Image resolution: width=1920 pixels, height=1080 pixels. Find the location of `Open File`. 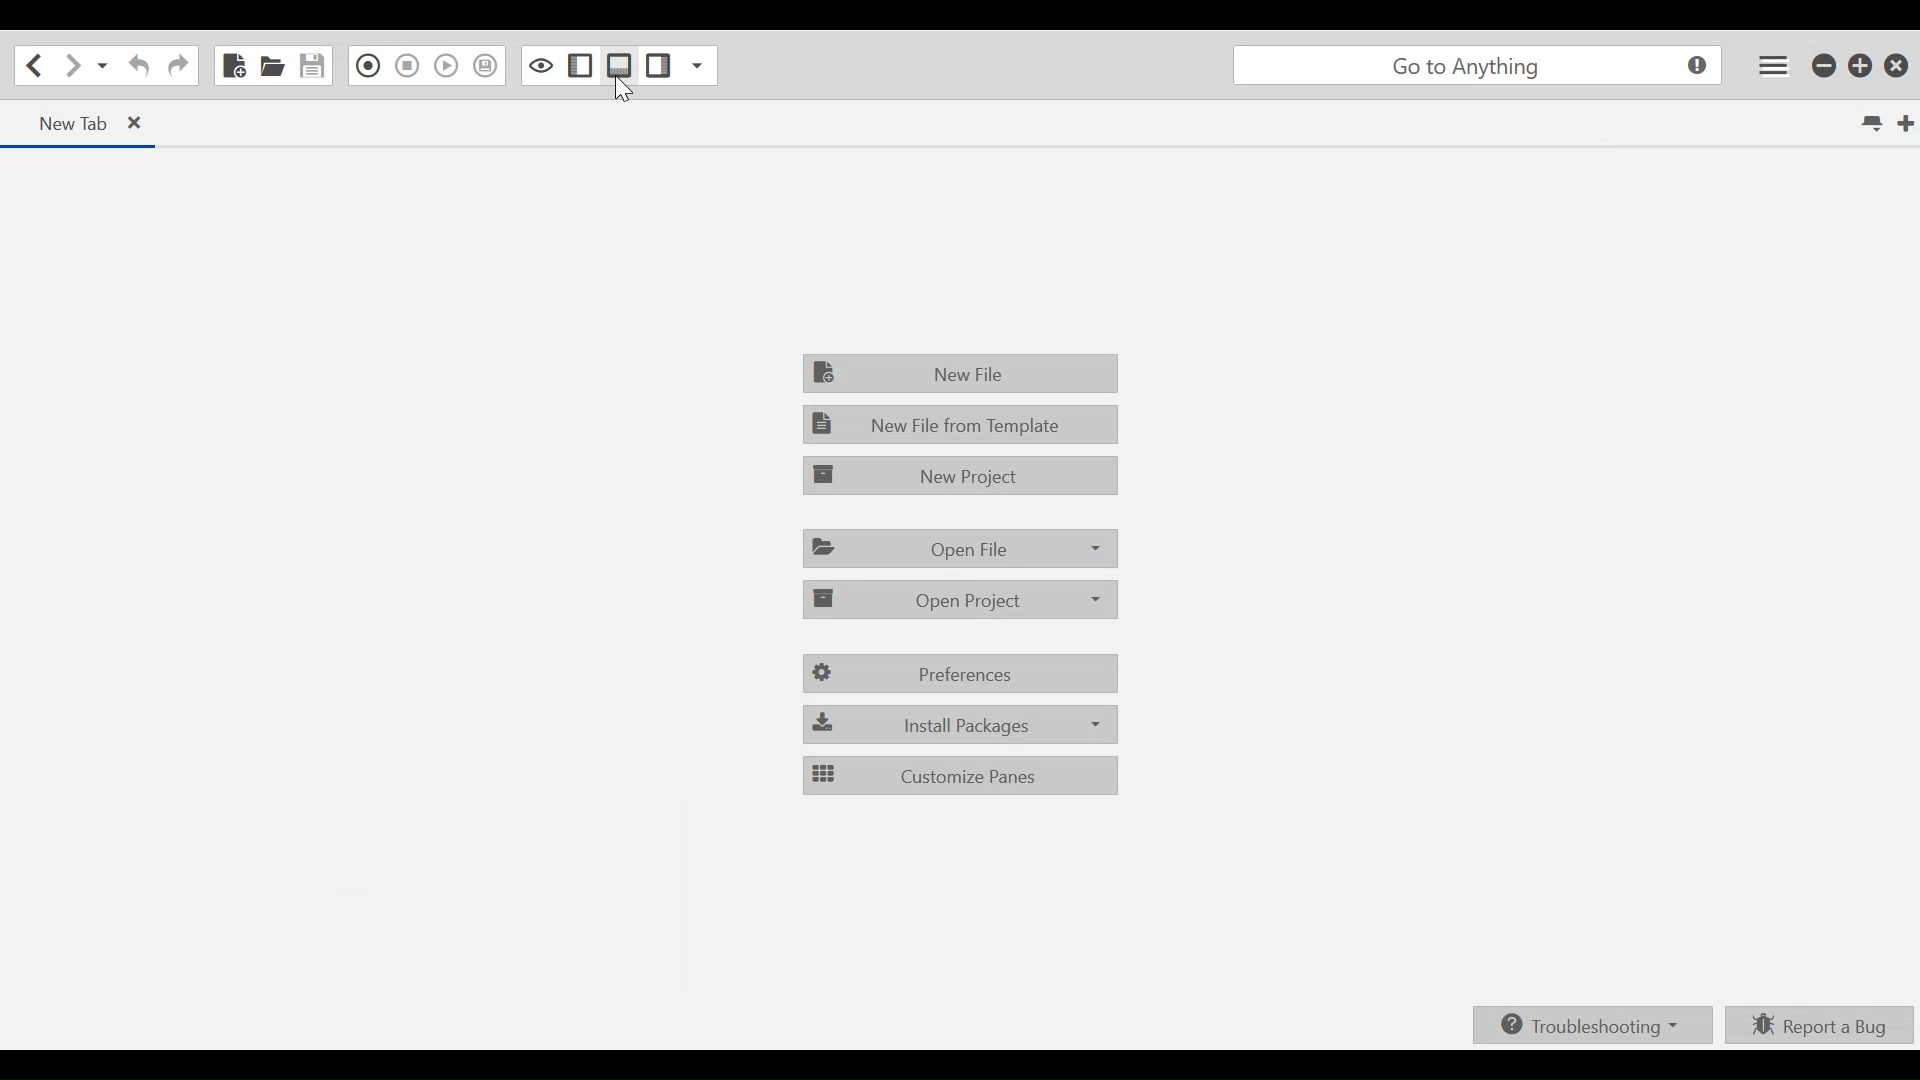

Open File is located at coordinates (959, 548).